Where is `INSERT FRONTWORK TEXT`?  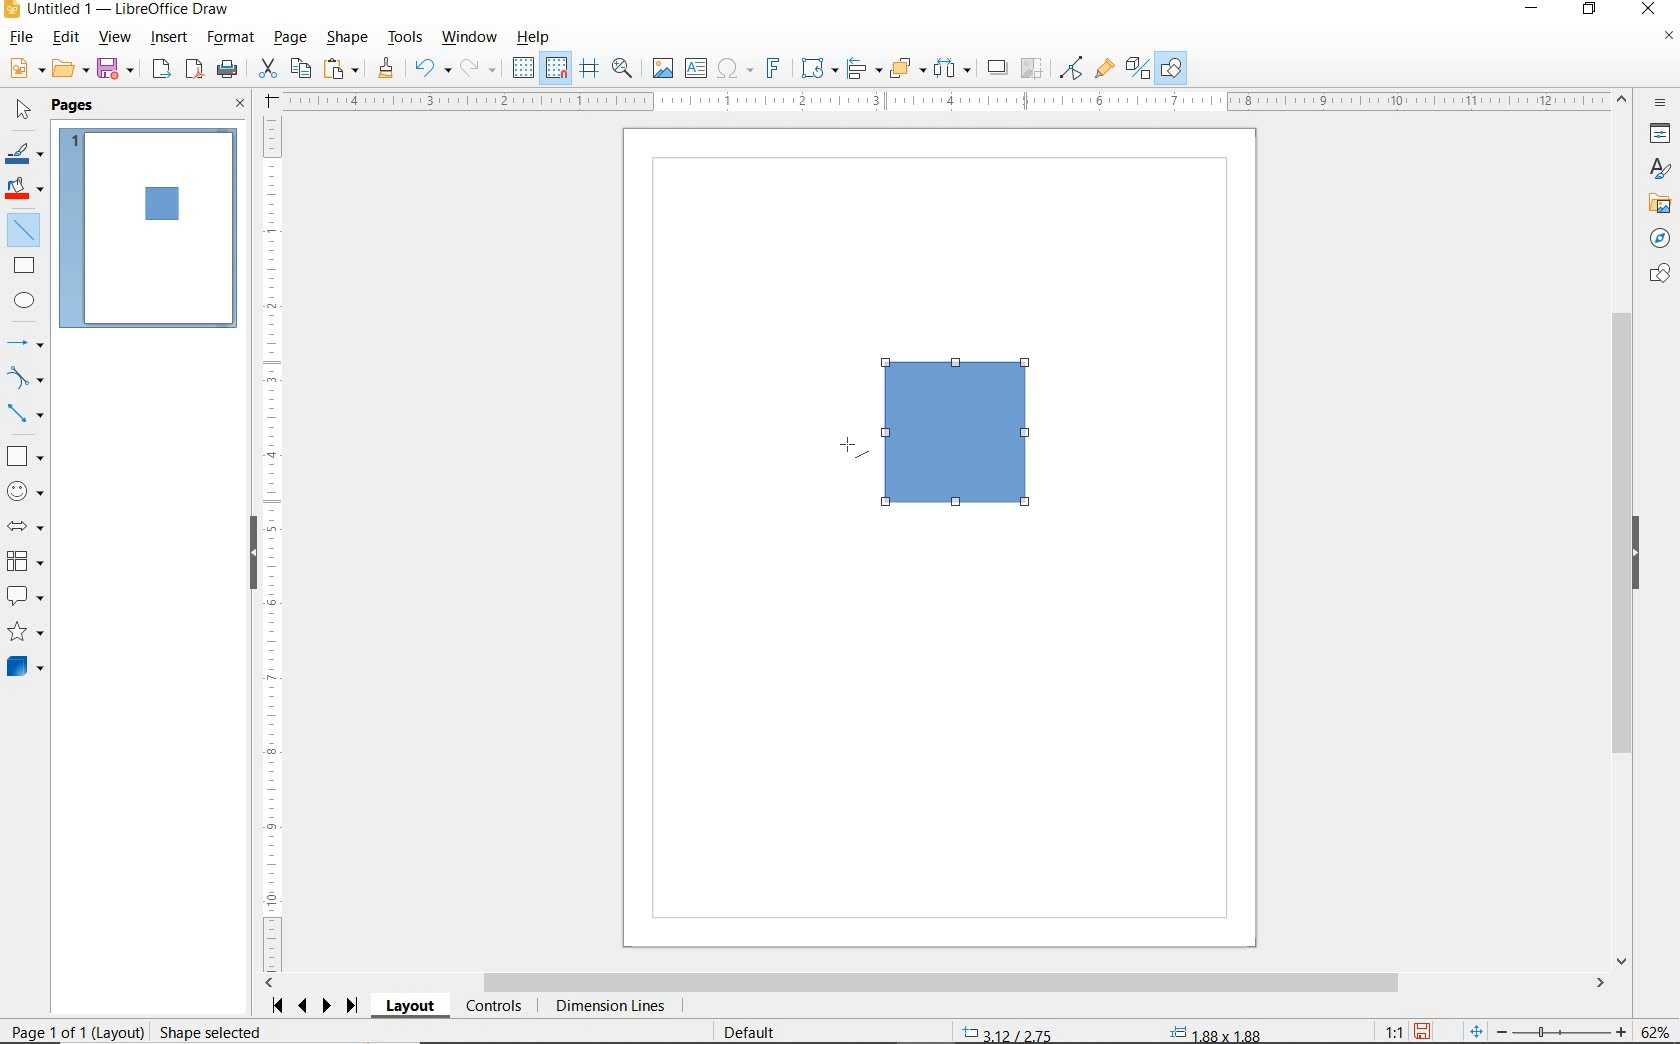 INSERT FRONTWORK TEXT is located at coordinates (772, 68).